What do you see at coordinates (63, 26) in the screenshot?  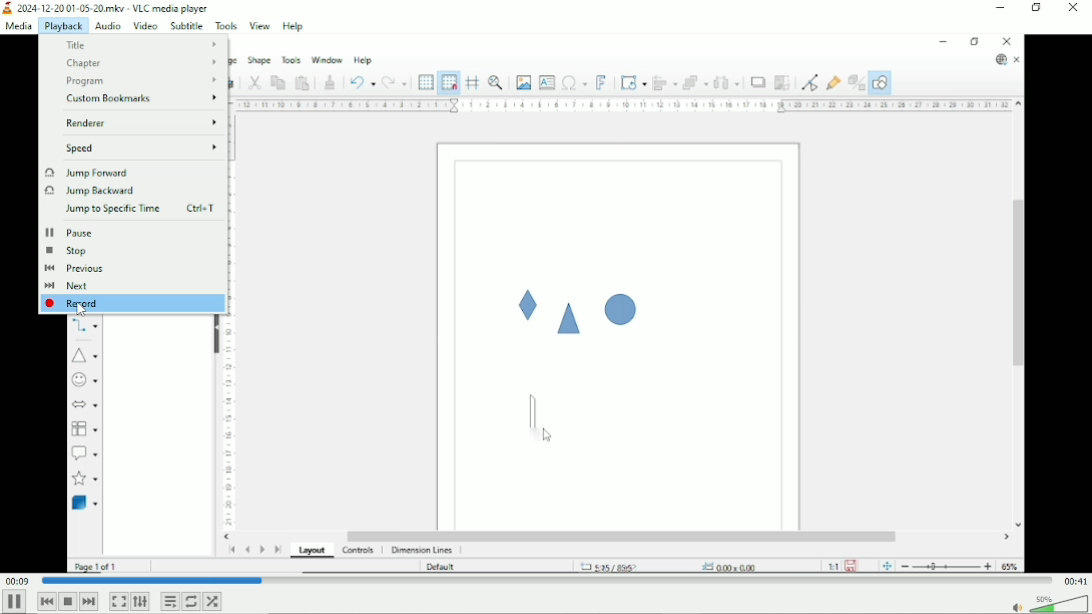 I see `Playback` at bounding box center [63, 26].